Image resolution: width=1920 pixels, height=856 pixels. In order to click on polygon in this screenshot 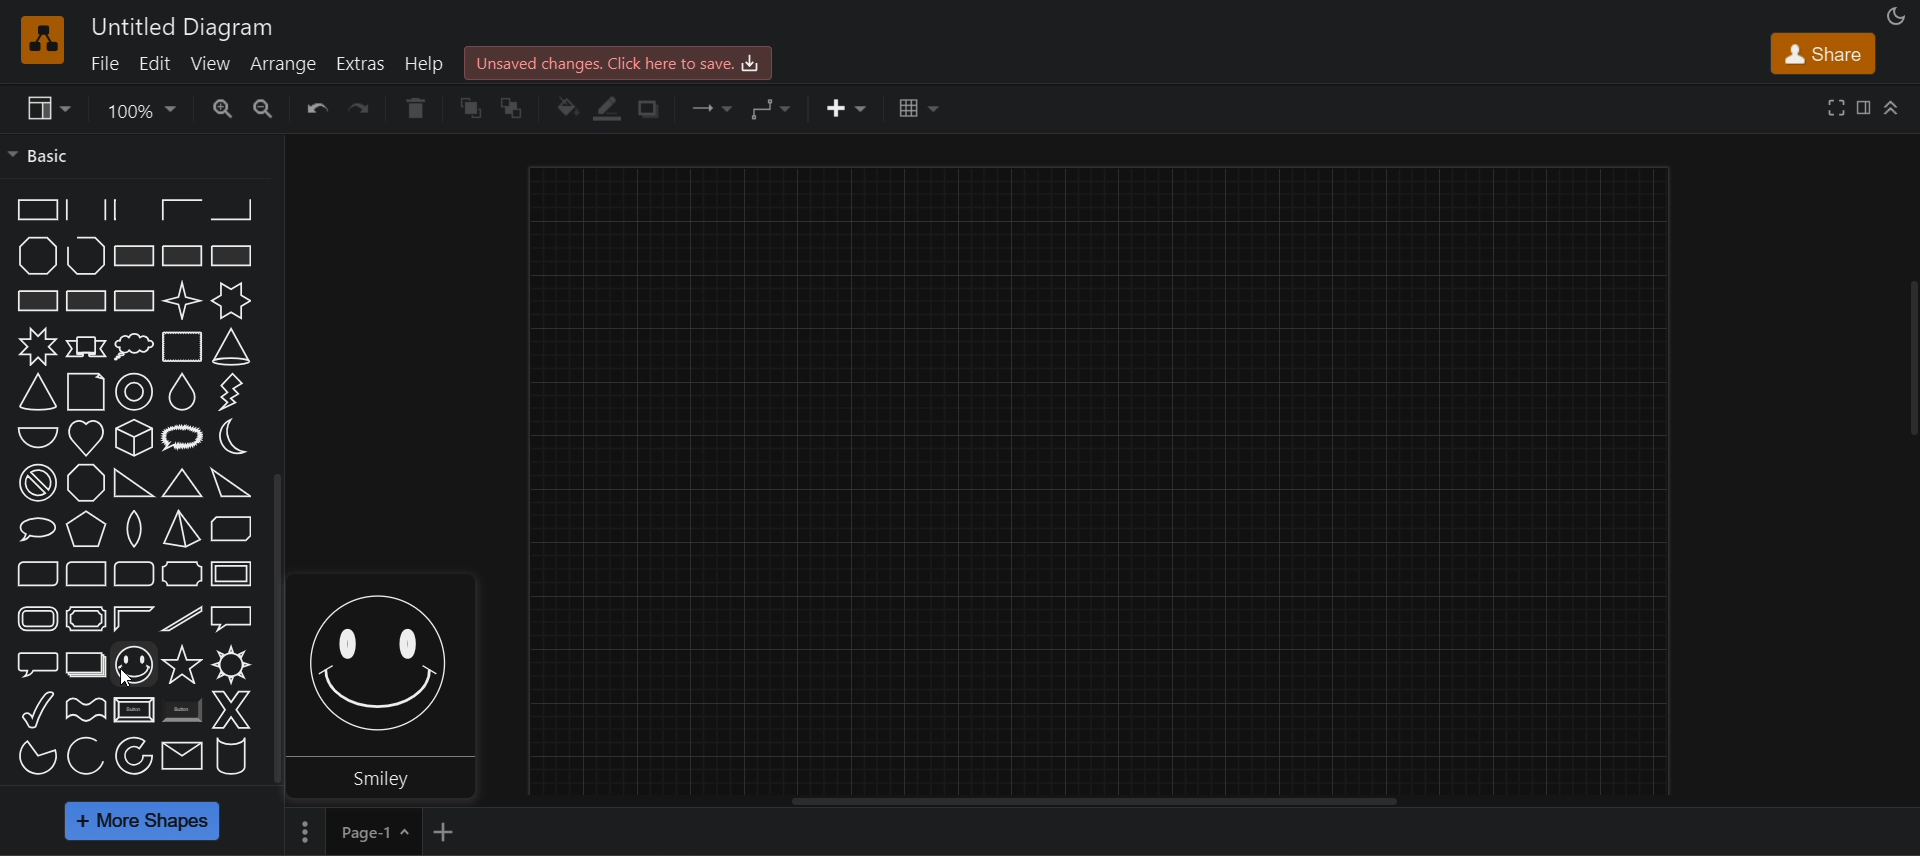, I will do `click(38, 256)`.